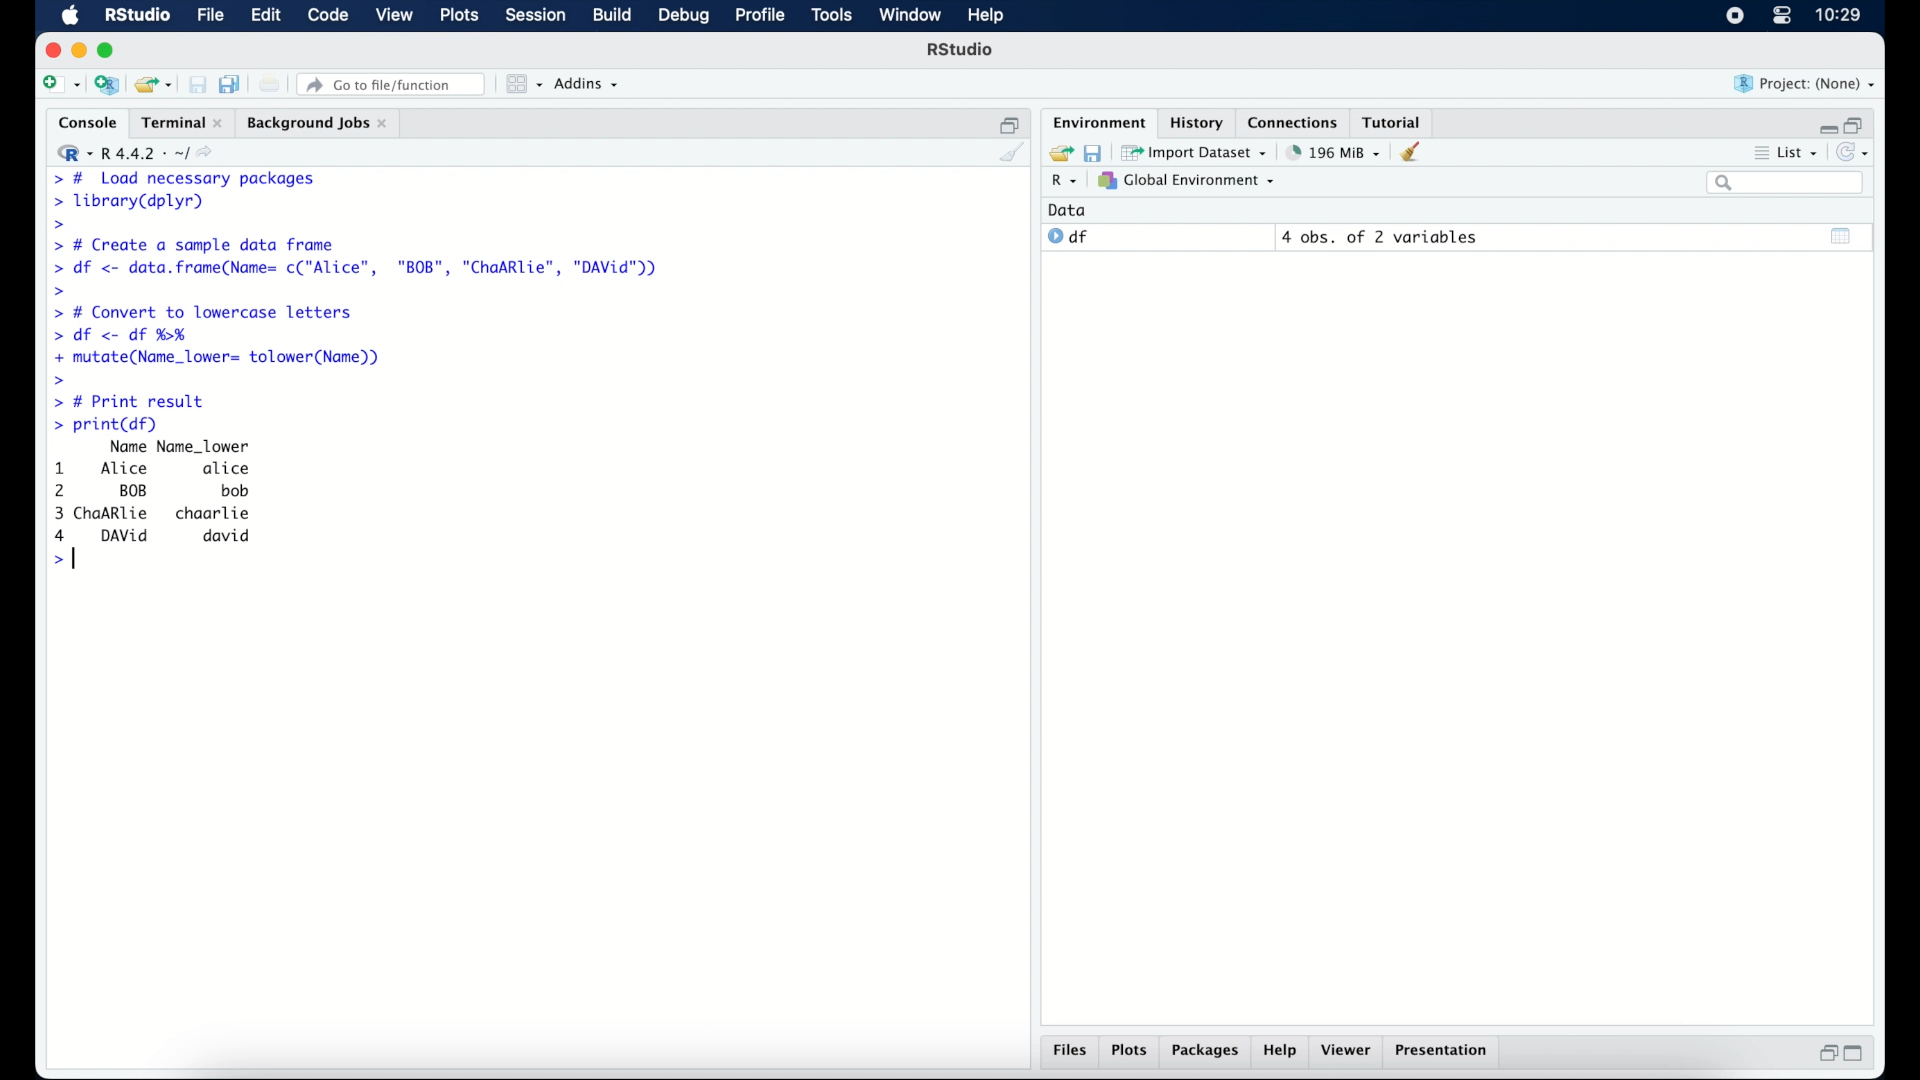 Image resolution: width=1920 pixels, height=1080 pixels. What do you see at coordinates (60, 380) in the screenshot?
I see `command prompt` at bounding box center [60, 380].